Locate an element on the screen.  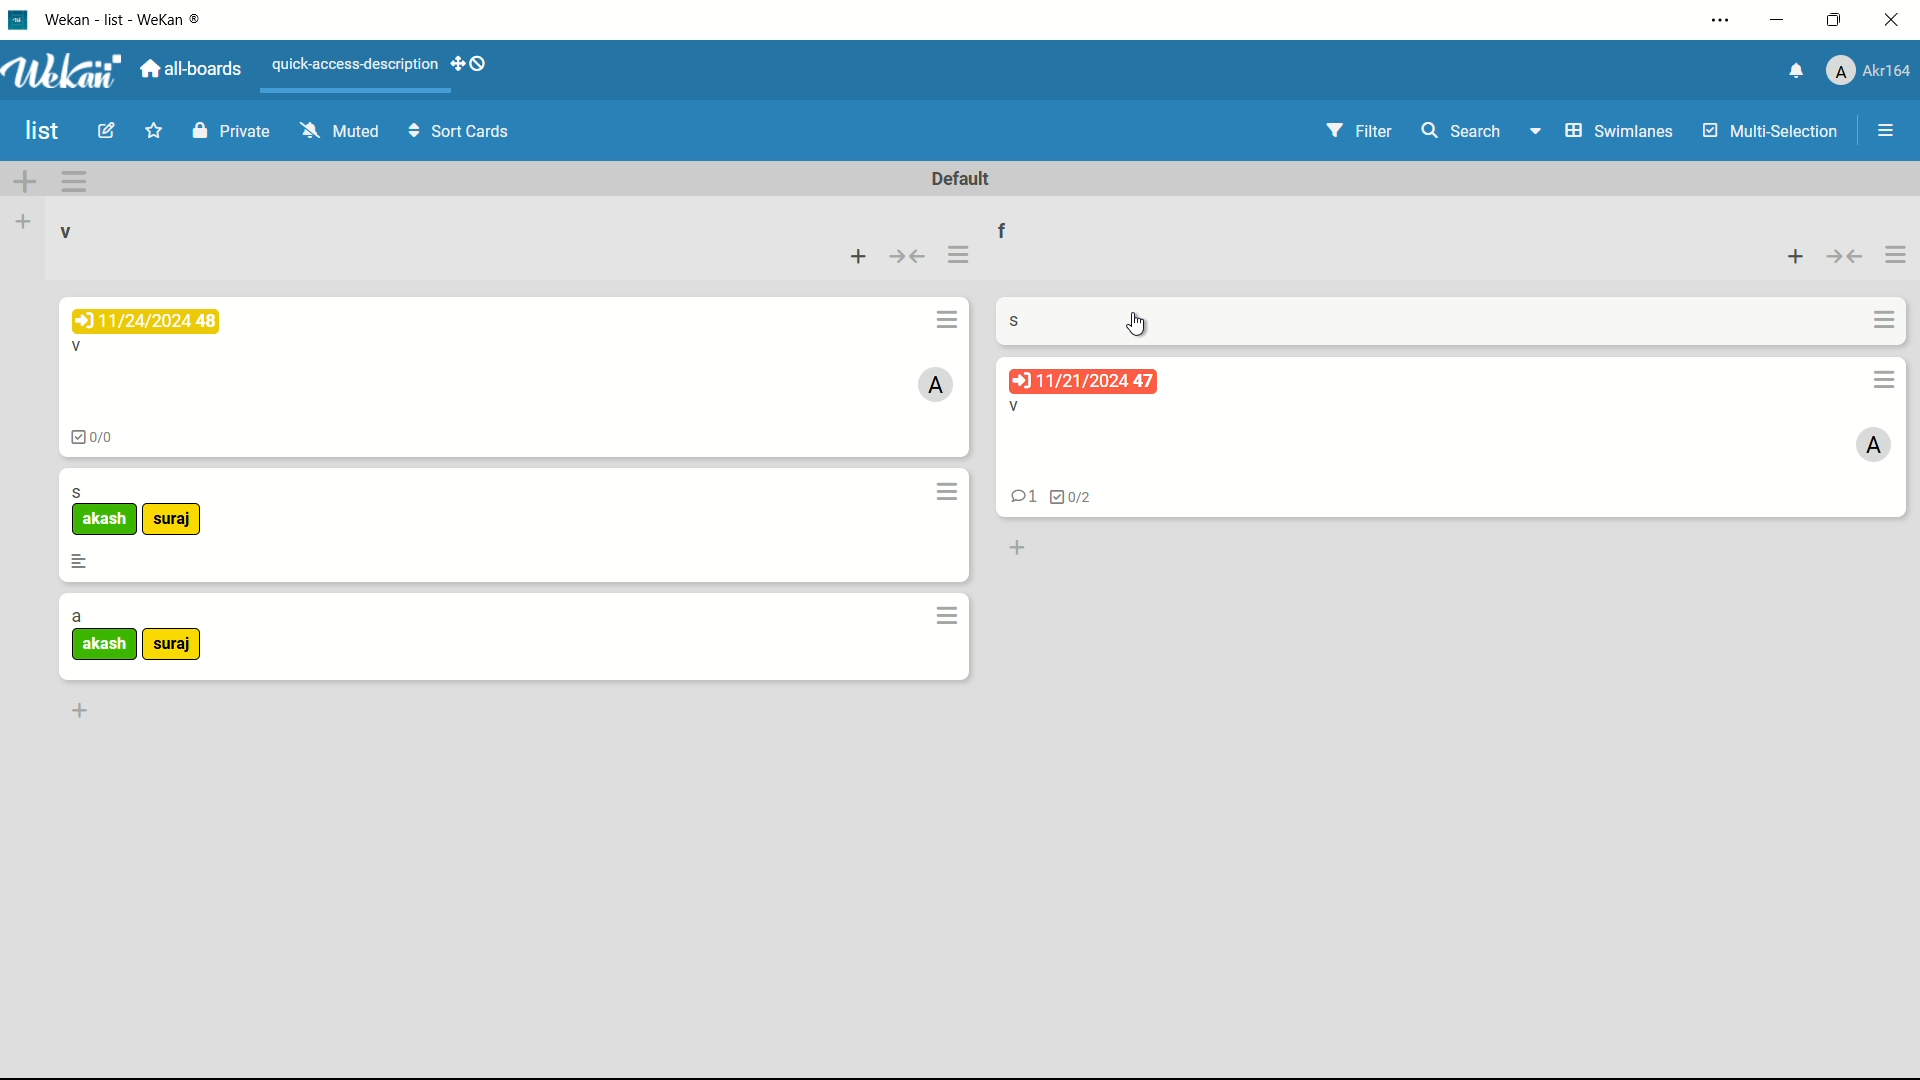
muted is located at coordinates (343, 129).